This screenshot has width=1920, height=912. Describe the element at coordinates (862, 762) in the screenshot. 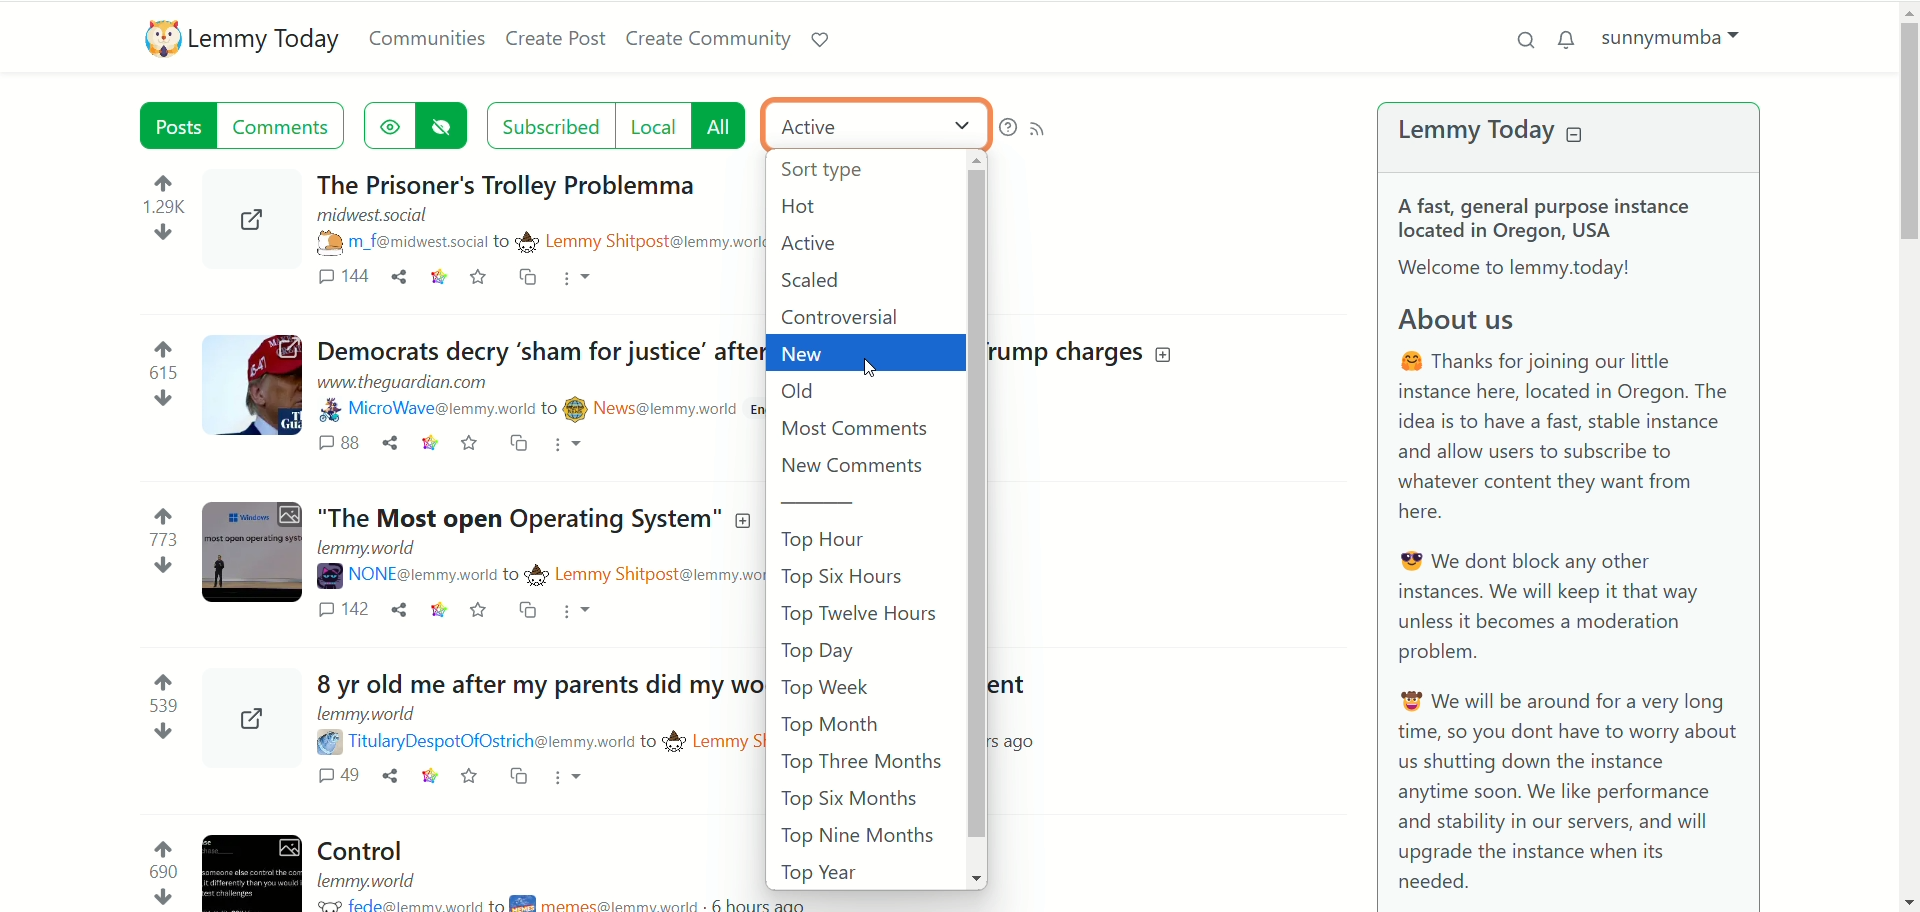

I see `top three months` at that location.